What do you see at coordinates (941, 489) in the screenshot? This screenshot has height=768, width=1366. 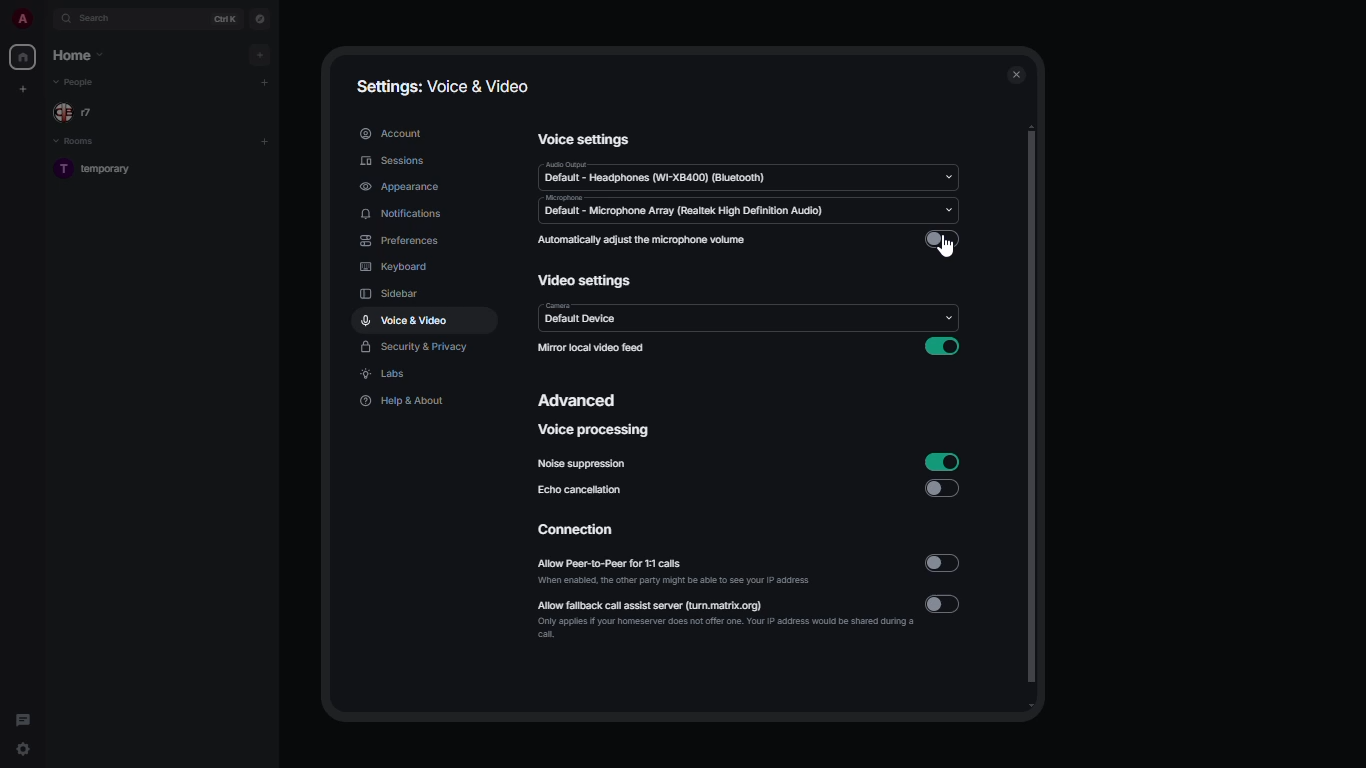 I see `disabled` at bounding box center [941, 489].